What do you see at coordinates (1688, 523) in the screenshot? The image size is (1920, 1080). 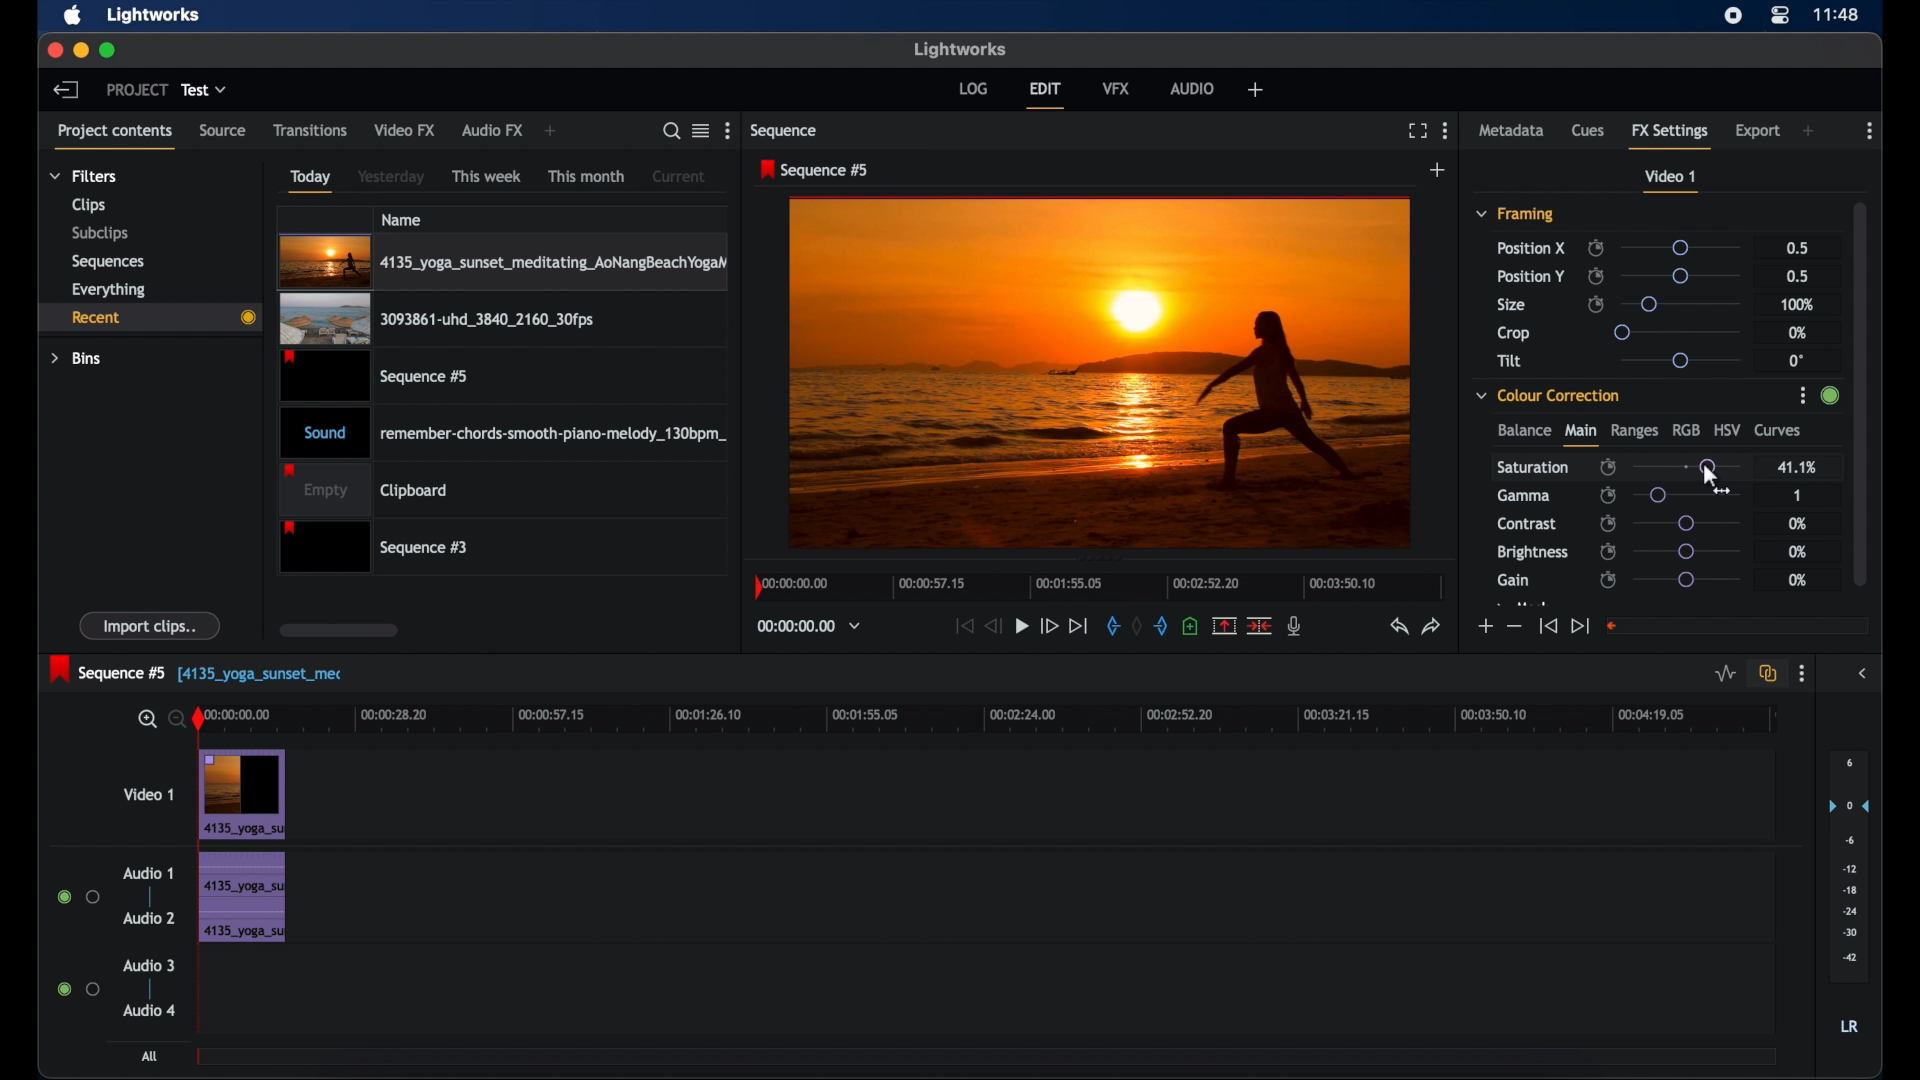 I see `slider` at bounding box center [1688, 523].